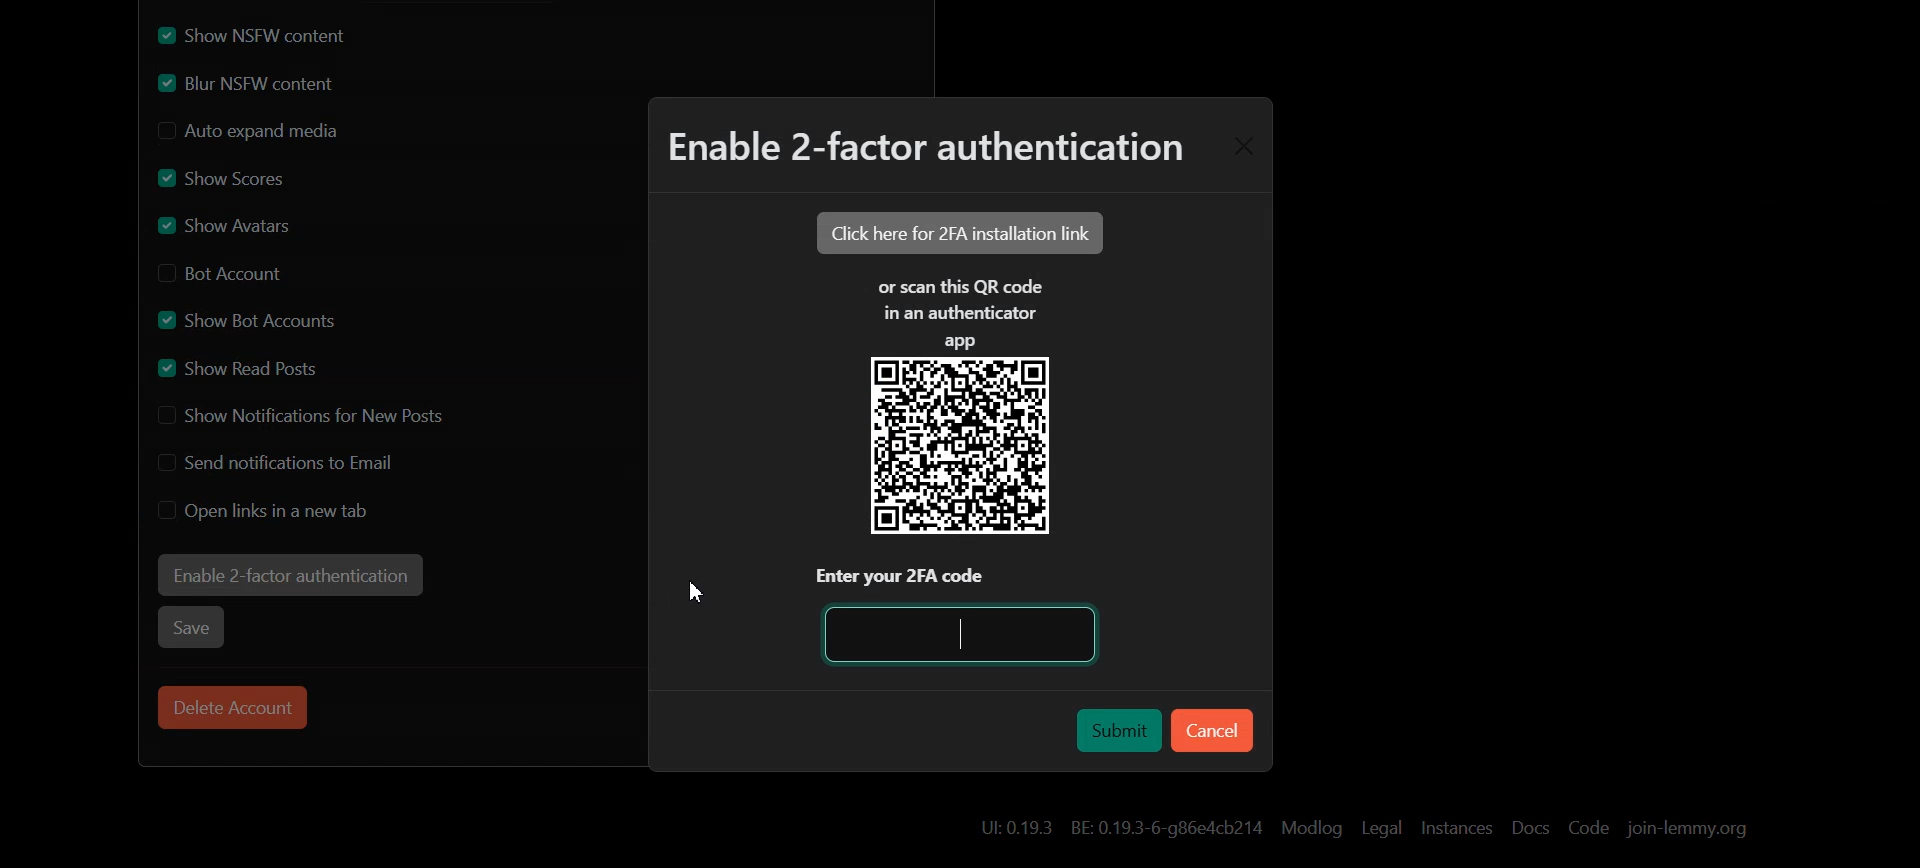 Image resolution: width=1920 pixels, height=868 pixels. I want to click on Enable Blur NSFW content, so click(281, 85).